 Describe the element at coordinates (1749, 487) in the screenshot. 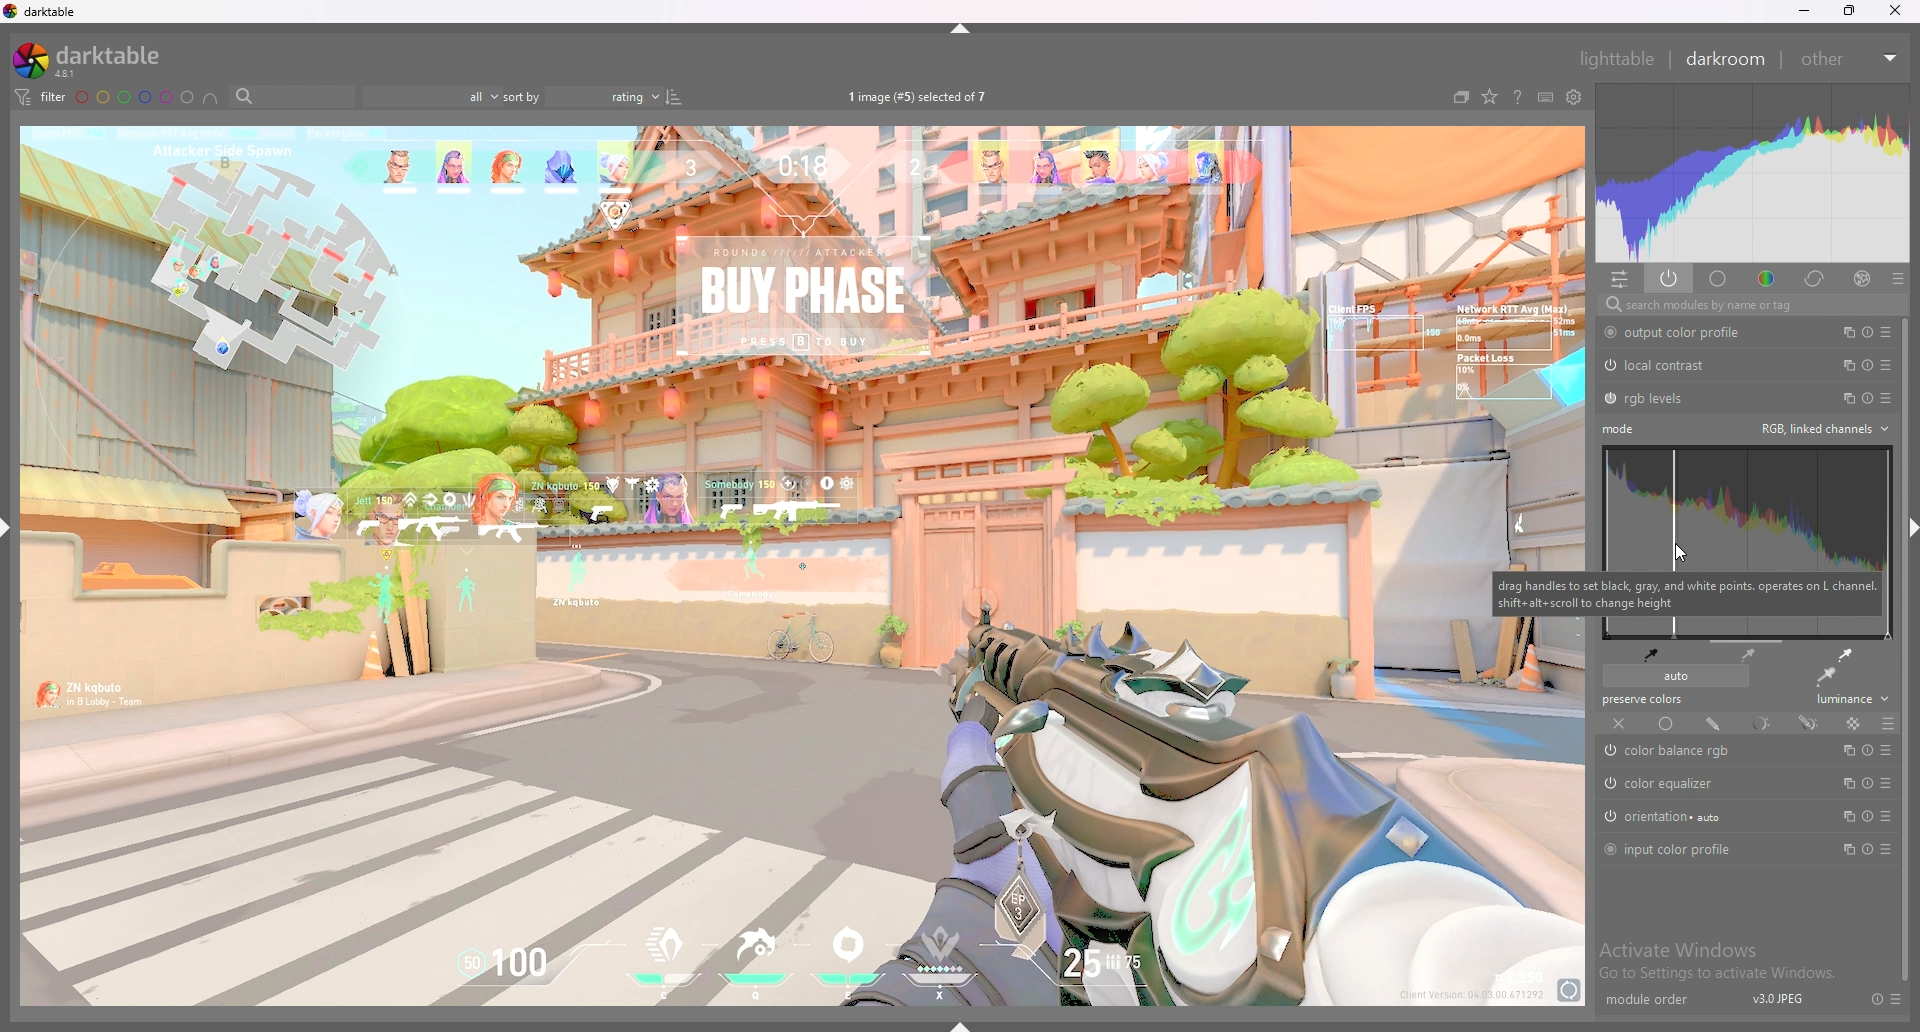

I see `shadow heatmap` at that location.